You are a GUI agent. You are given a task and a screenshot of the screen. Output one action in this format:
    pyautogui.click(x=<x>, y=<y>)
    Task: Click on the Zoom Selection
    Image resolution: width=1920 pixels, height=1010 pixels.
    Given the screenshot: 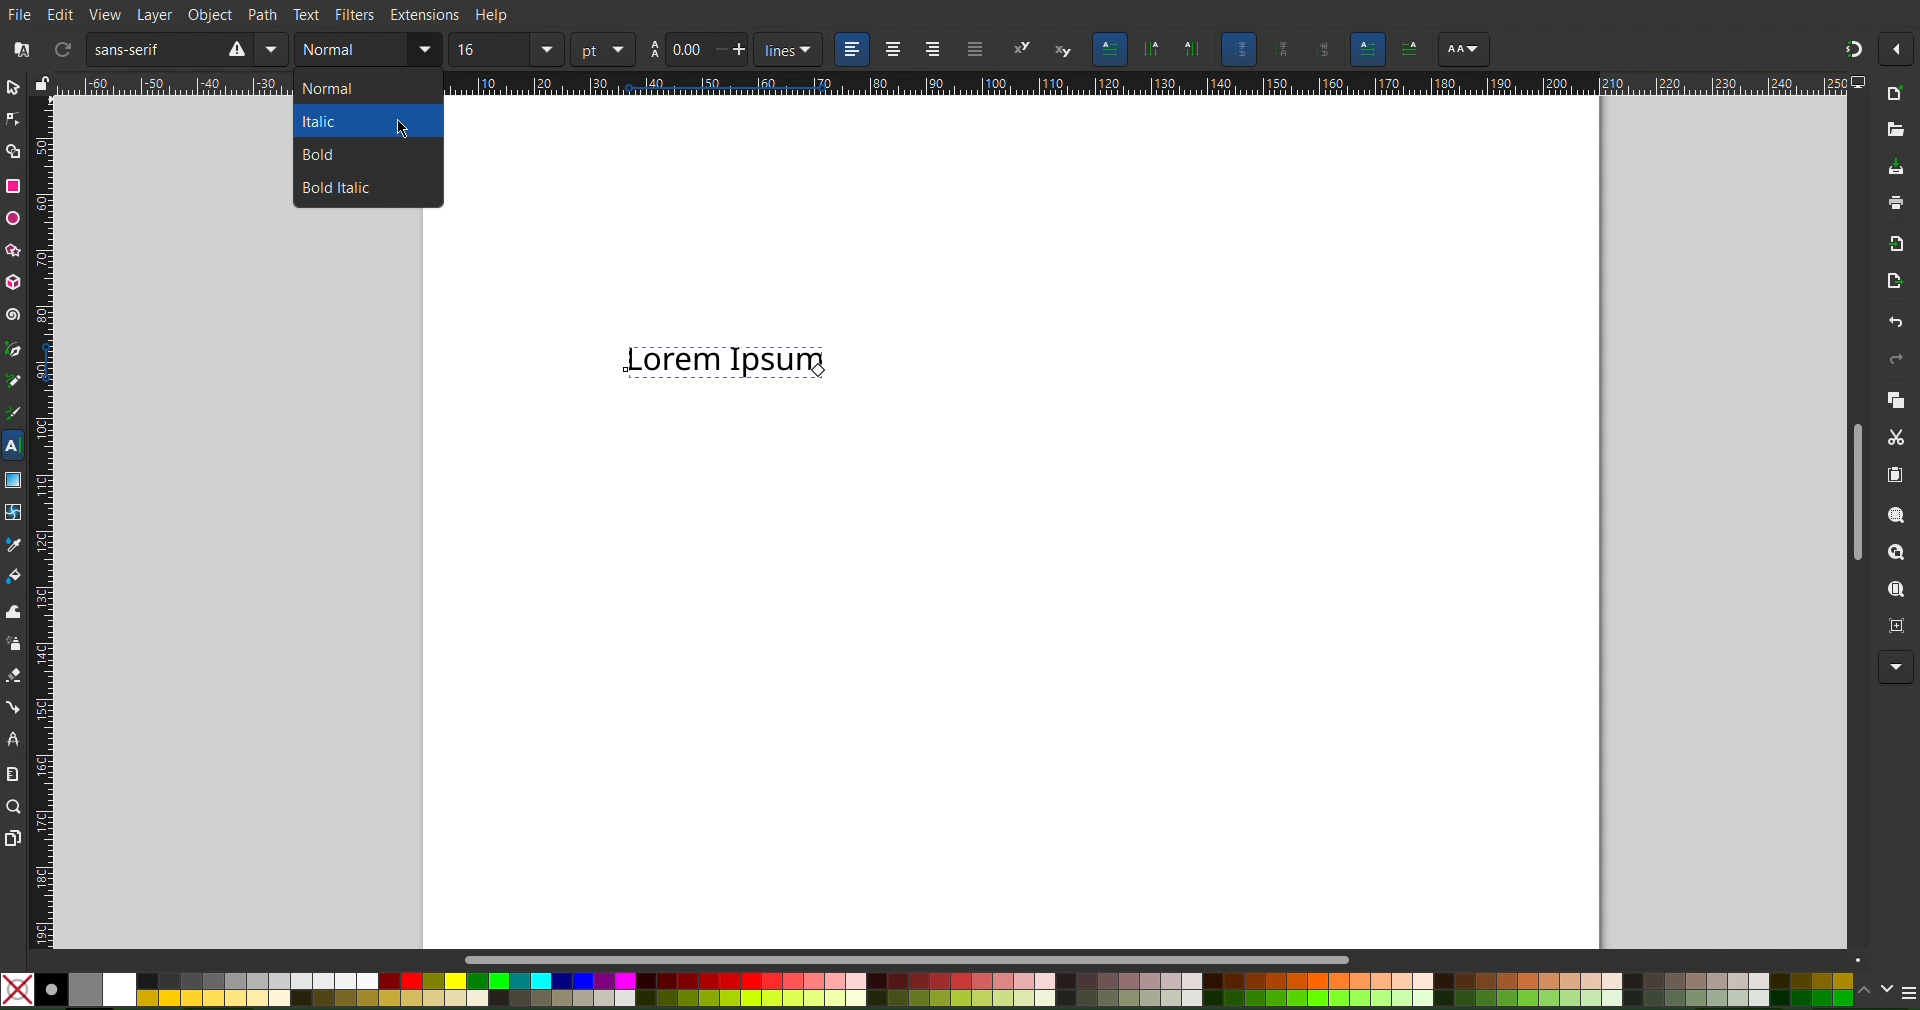 What is the action you would take?
    pyautogui.click(x=1890, y=515)
    